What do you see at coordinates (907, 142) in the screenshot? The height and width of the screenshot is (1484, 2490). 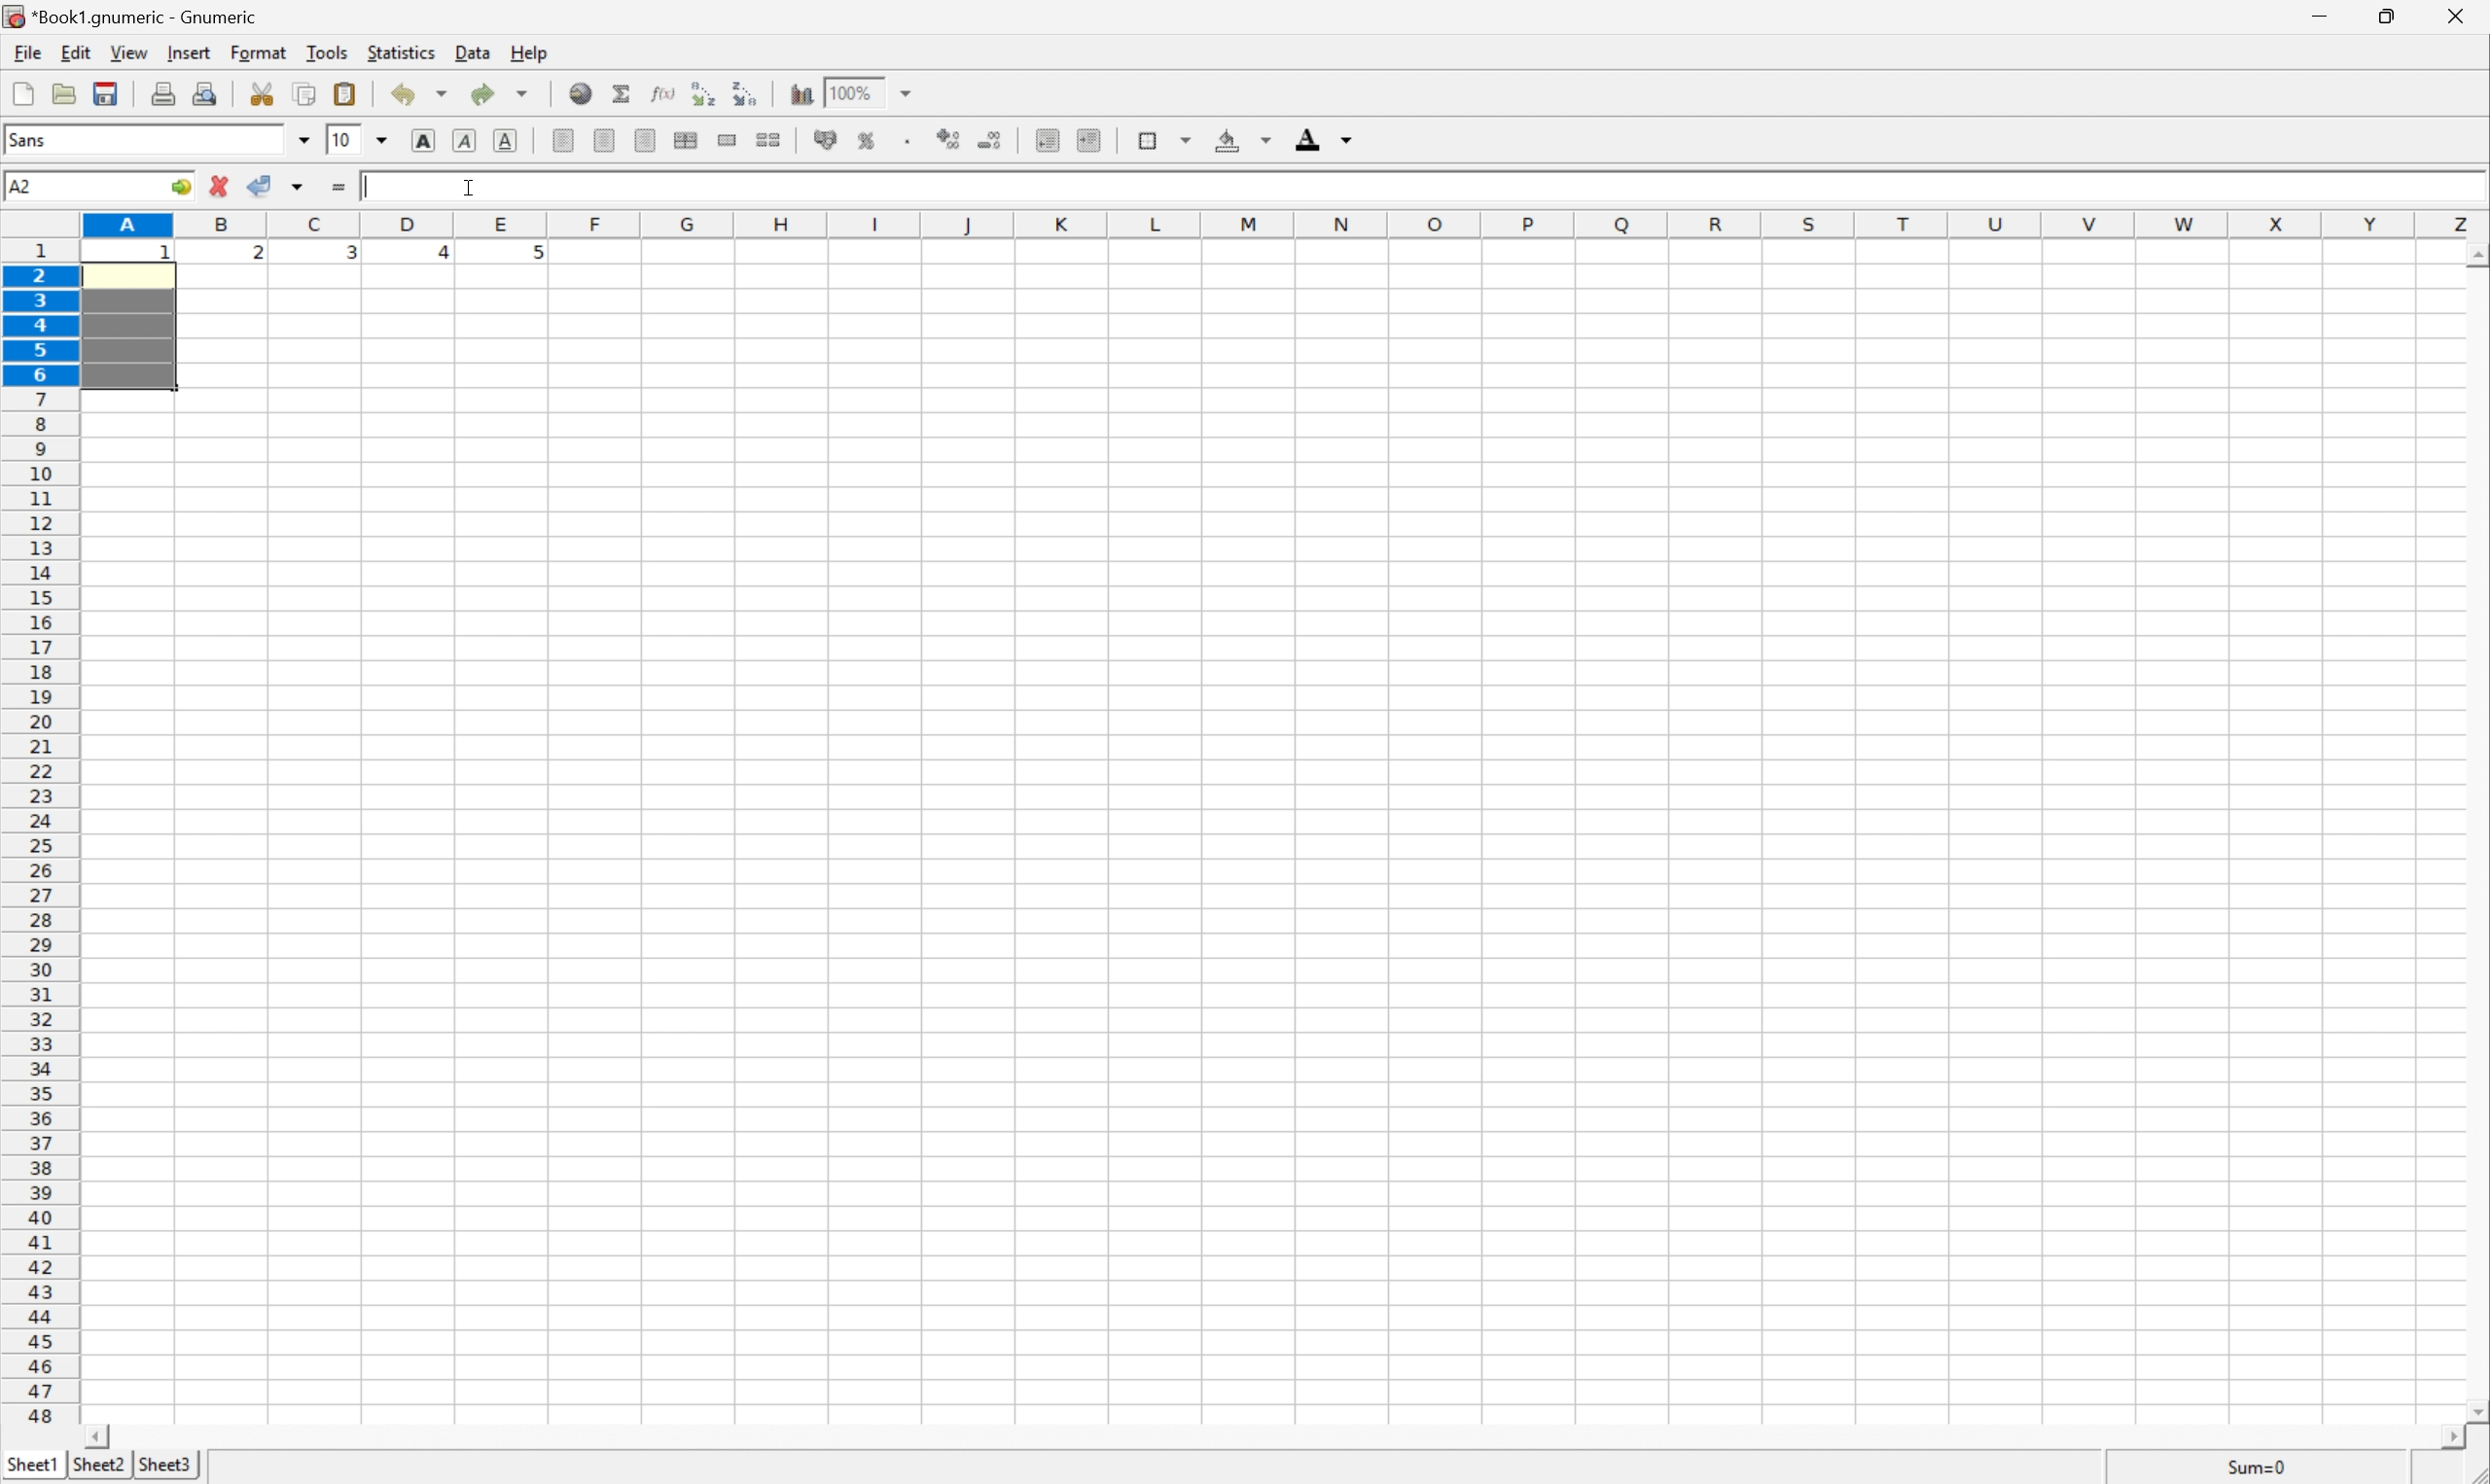 I see `Set the format of the selected cells to include a thousands separator` at bounding box center [907, 142].